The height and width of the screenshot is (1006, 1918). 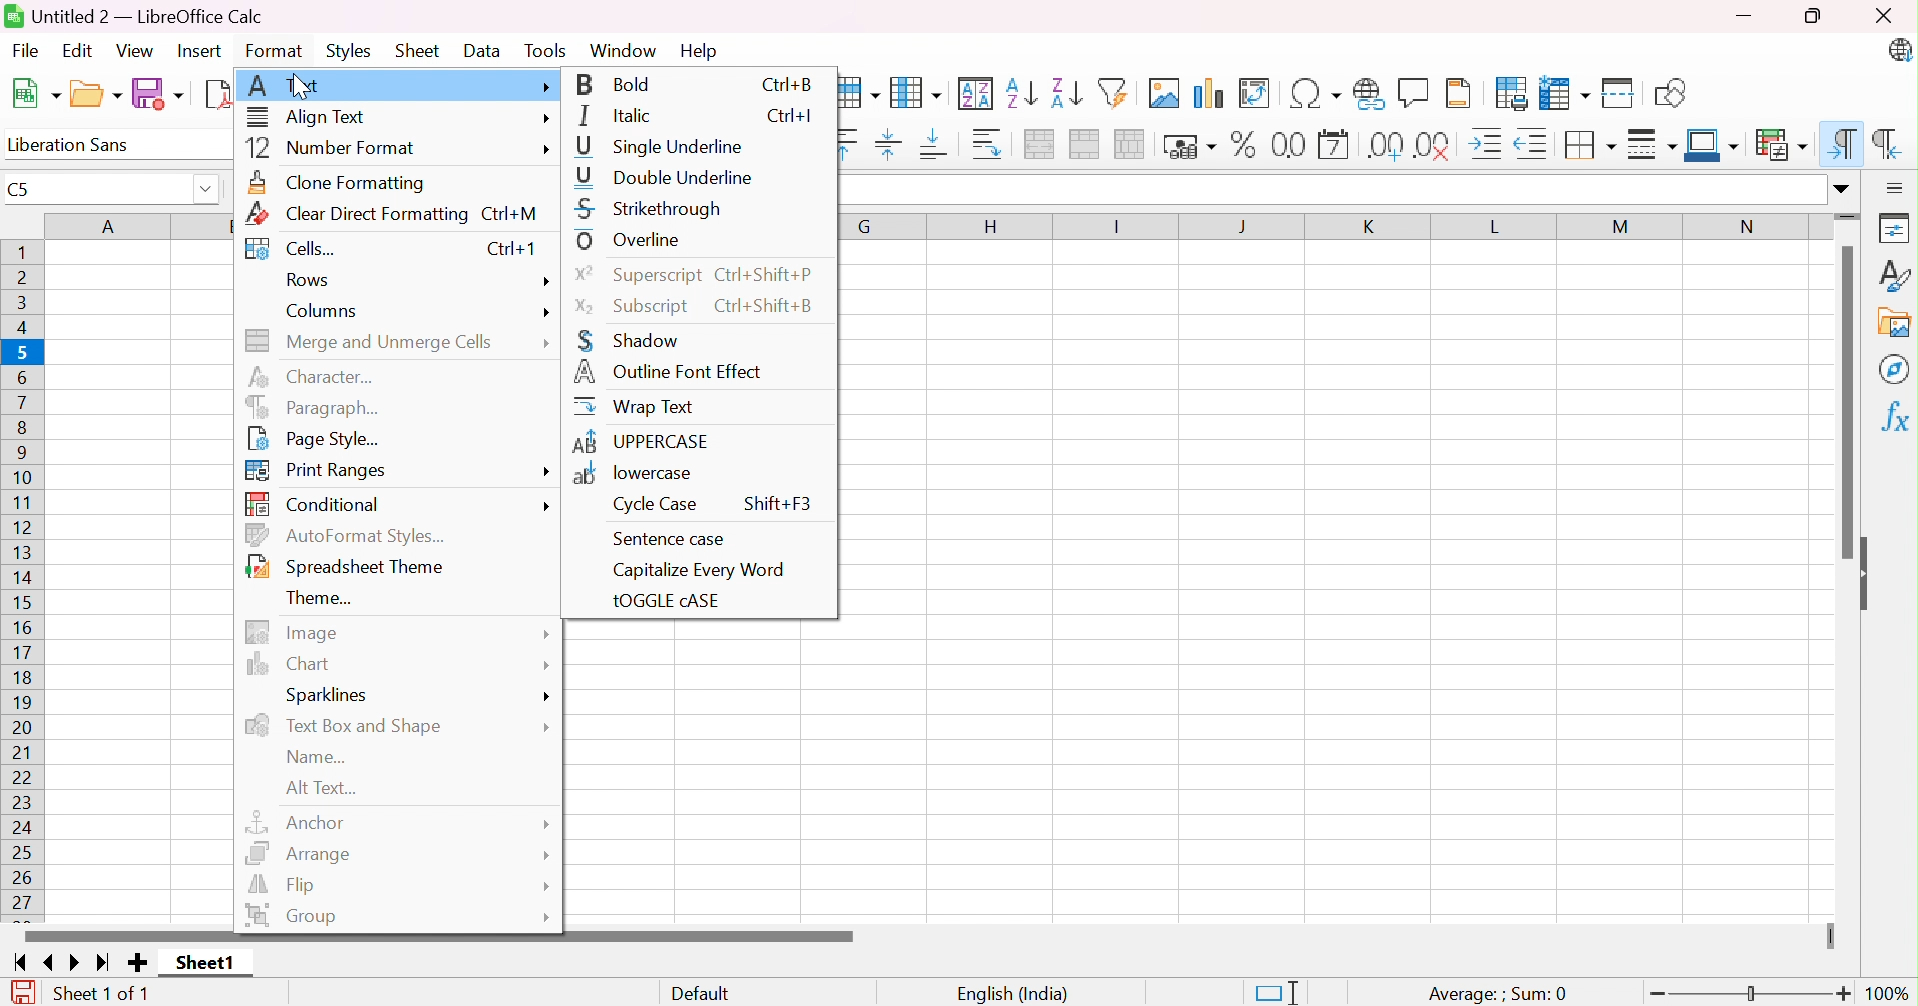 I want to click on Split Window, so click(x=1621, y=91).